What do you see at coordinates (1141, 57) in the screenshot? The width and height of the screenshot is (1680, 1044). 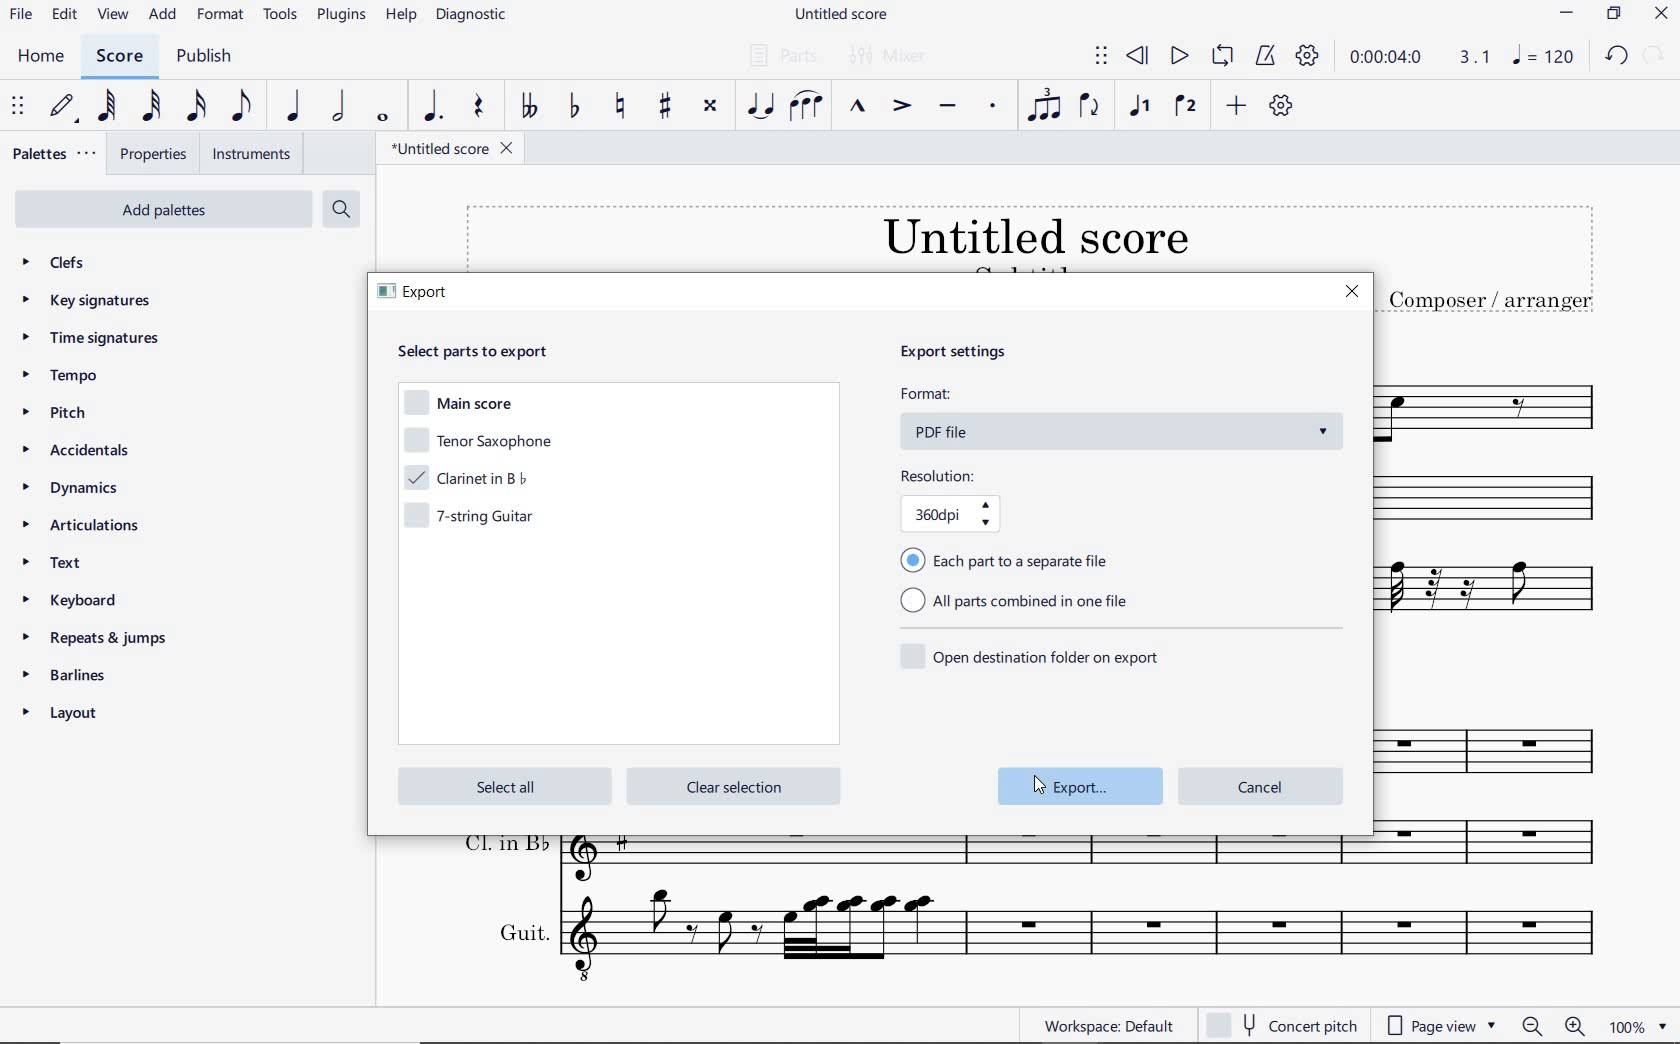 I see `REWIND` at bounding box center [1141, 57].